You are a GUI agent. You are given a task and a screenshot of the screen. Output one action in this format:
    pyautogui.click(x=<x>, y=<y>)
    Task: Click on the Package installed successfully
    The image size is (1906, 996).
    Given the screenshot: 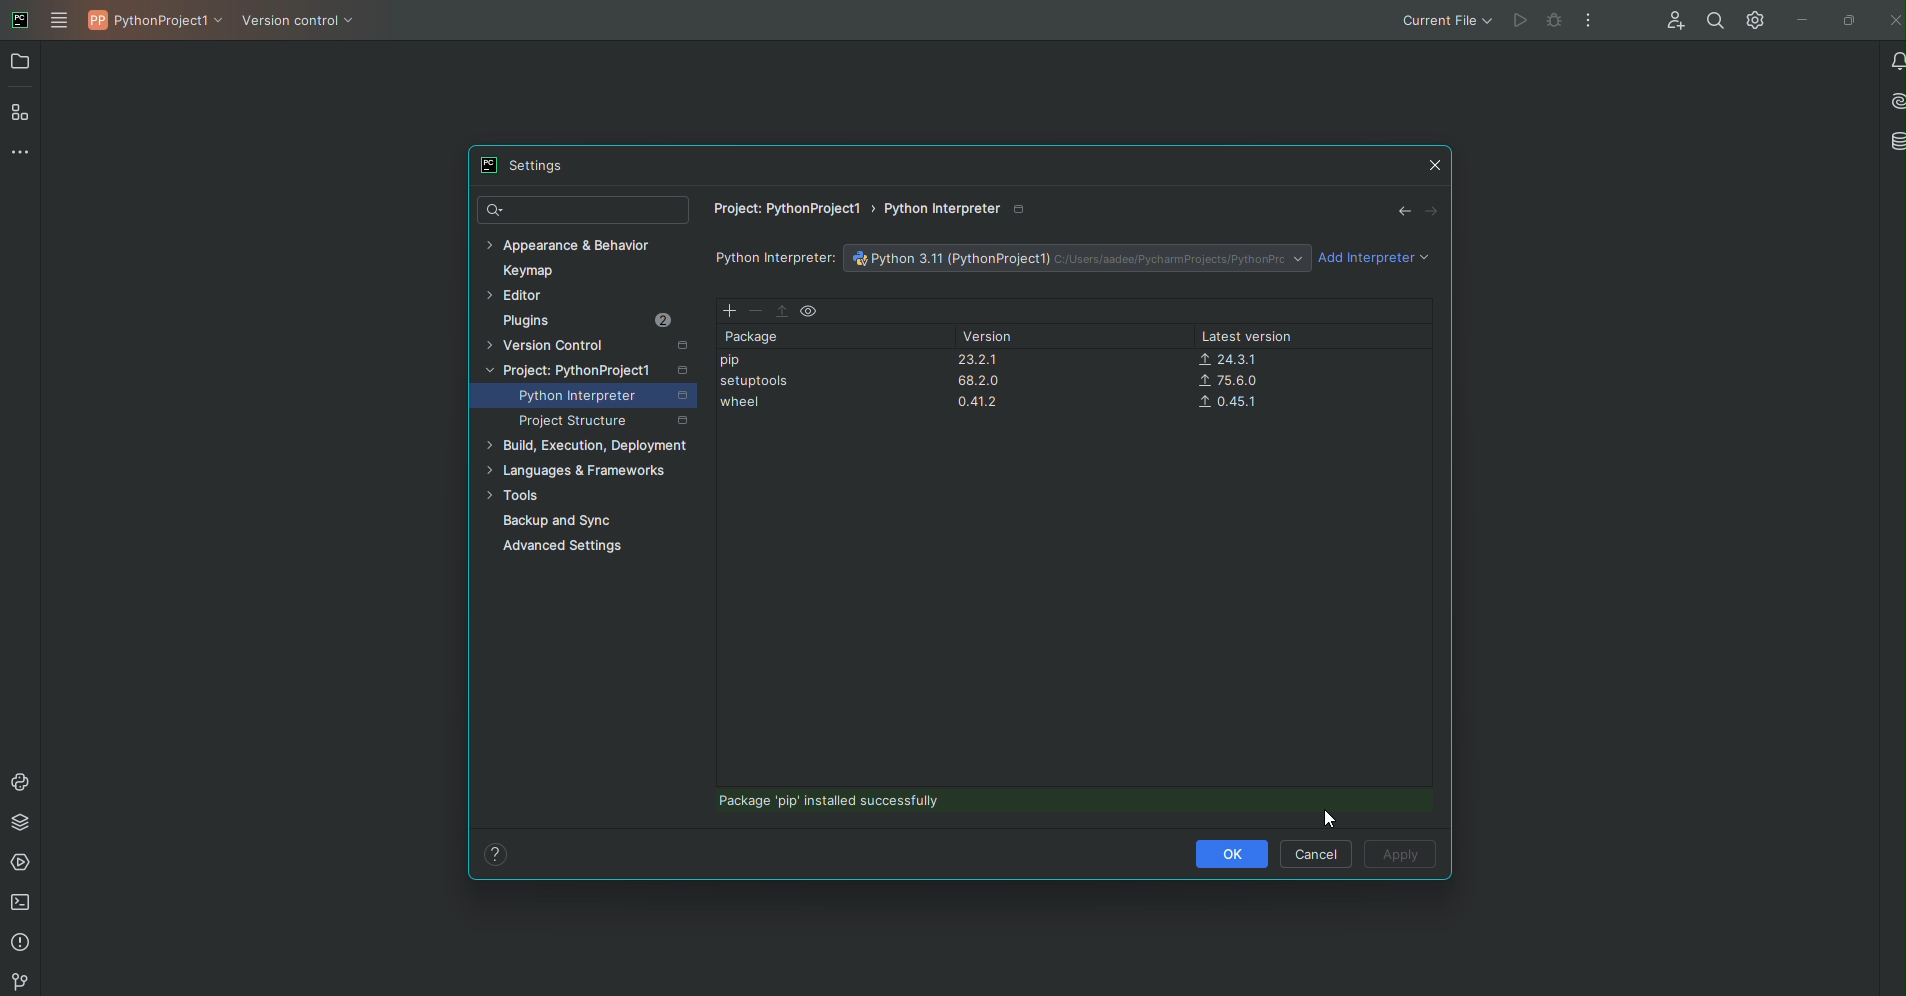 What is the action you would take?
    pyautogui.click(x=839, y=803)
    